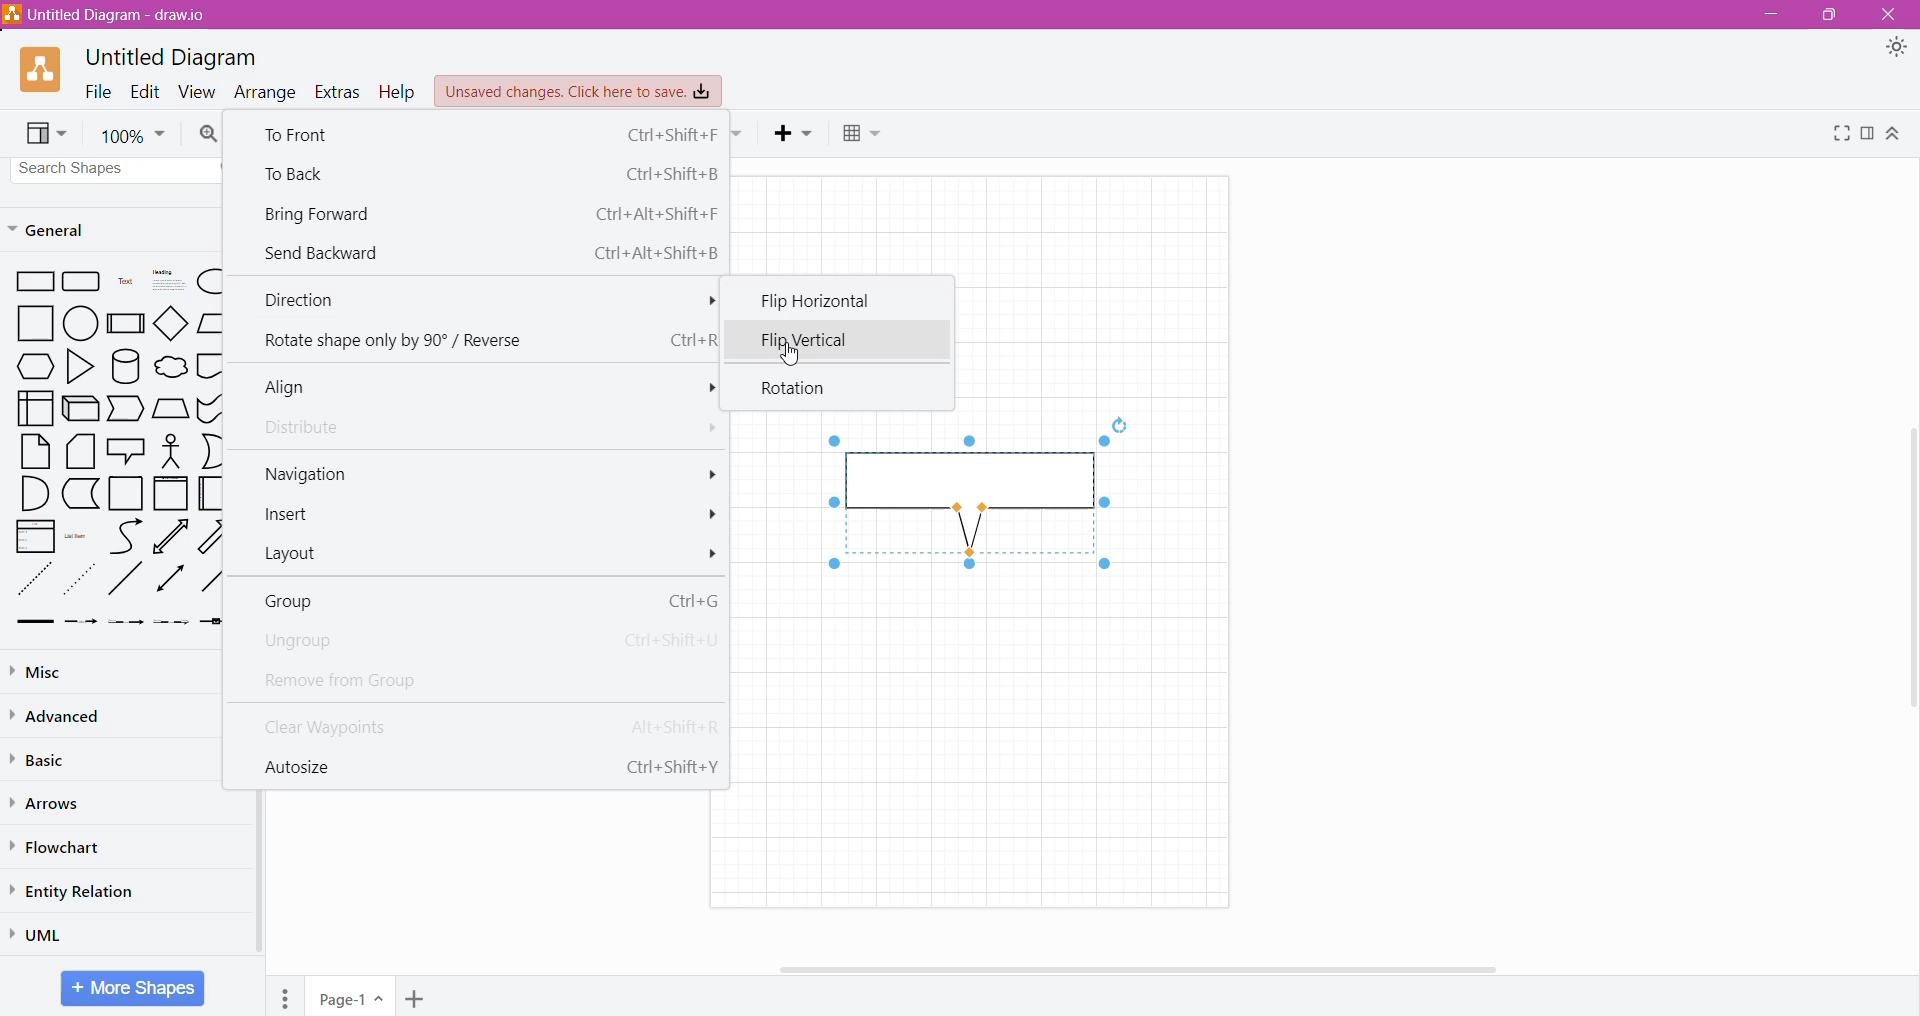 This screenshot has width=1920, height=1016. I want to click on reload, so click(1118, 422).